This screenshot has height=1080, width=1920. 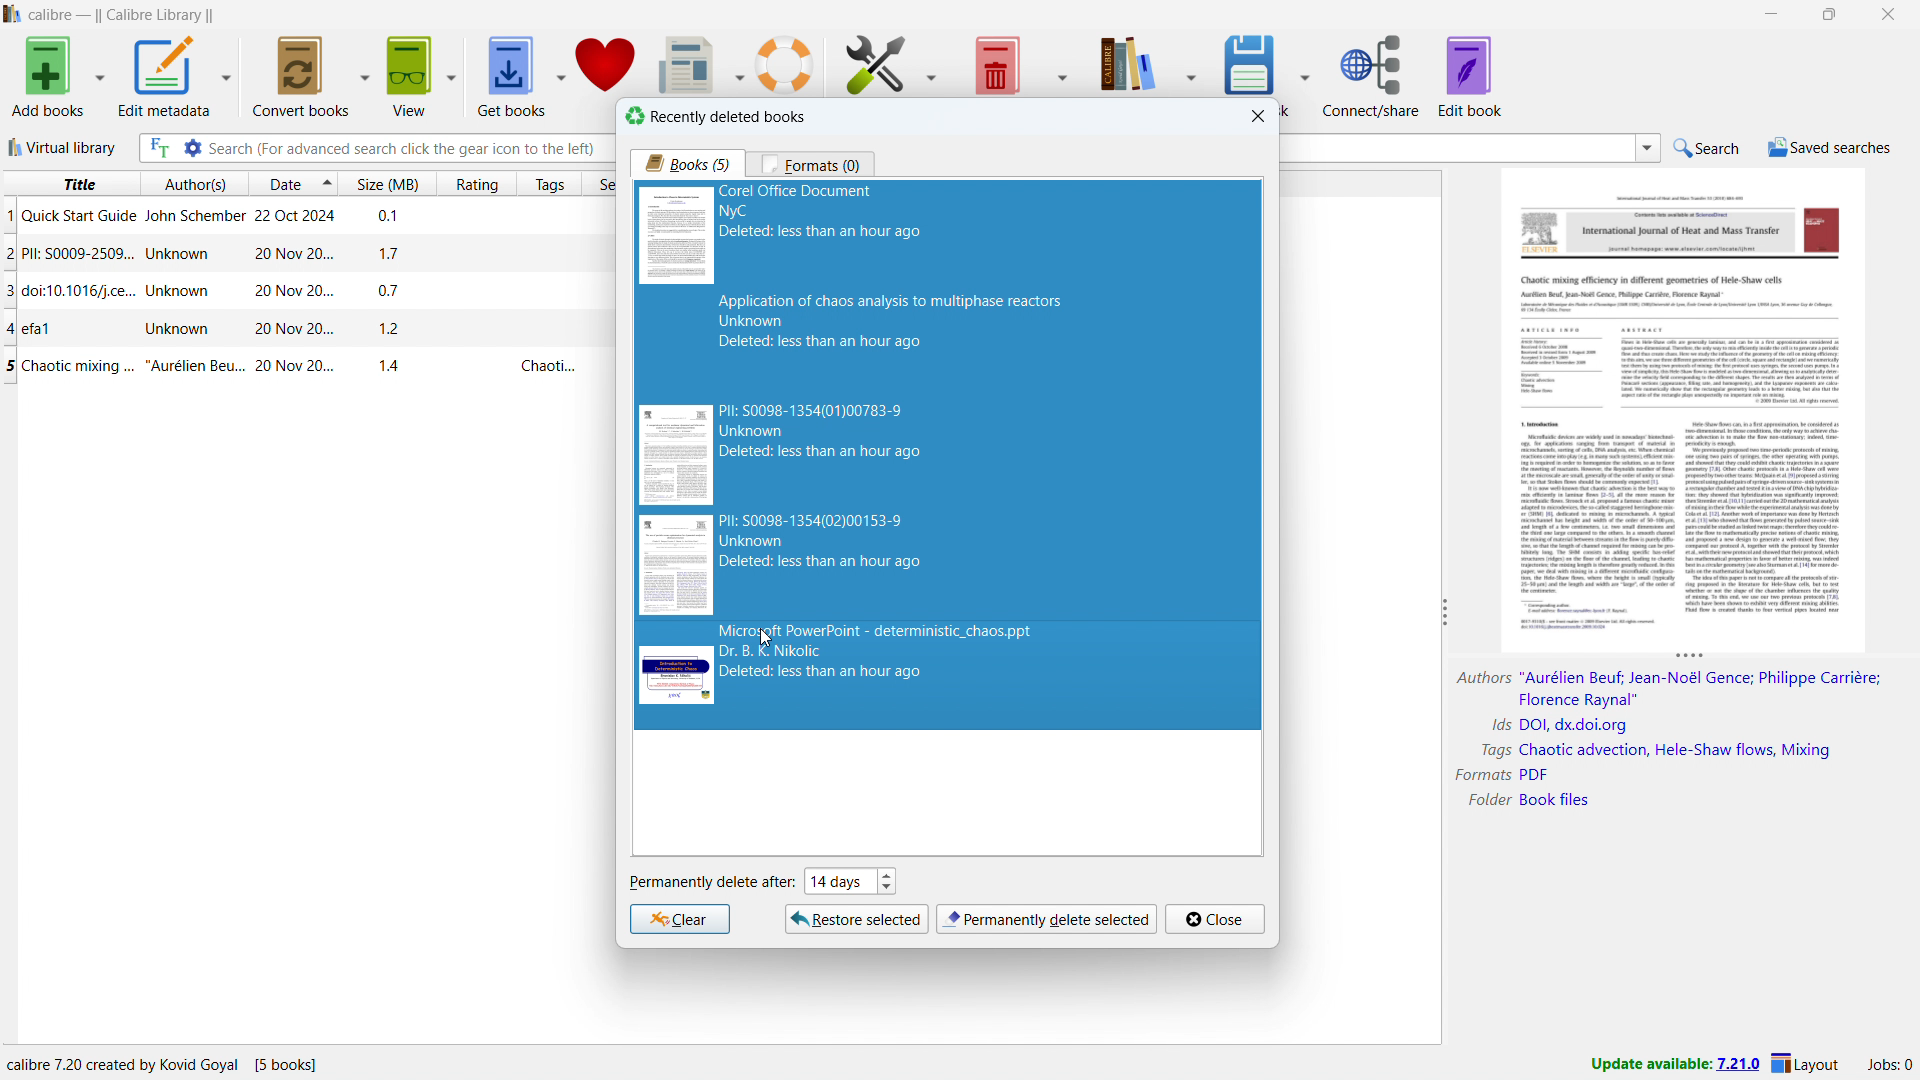 What do you see at coordinates (48, 76) in the screenshot?
I see `add books ` at bounding box center [48, 76].